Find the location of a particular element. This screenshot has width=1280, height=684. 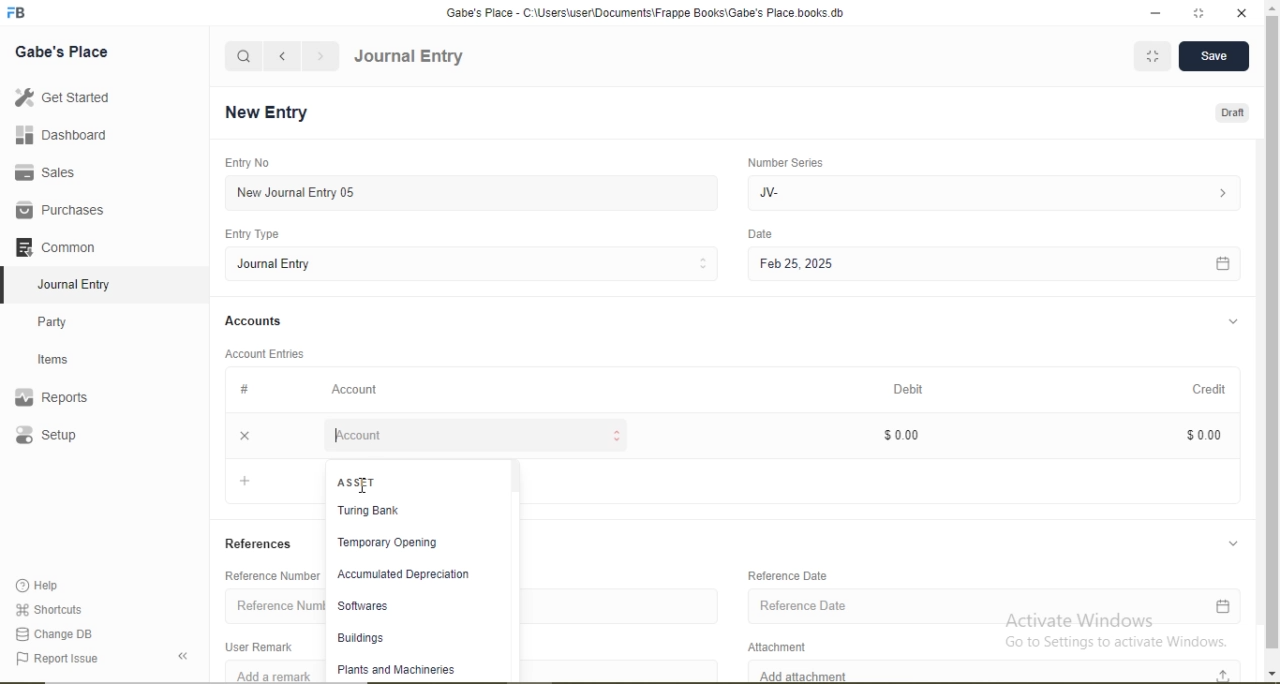

Feb 25, 2025 is located at coordinates (1005, 265).